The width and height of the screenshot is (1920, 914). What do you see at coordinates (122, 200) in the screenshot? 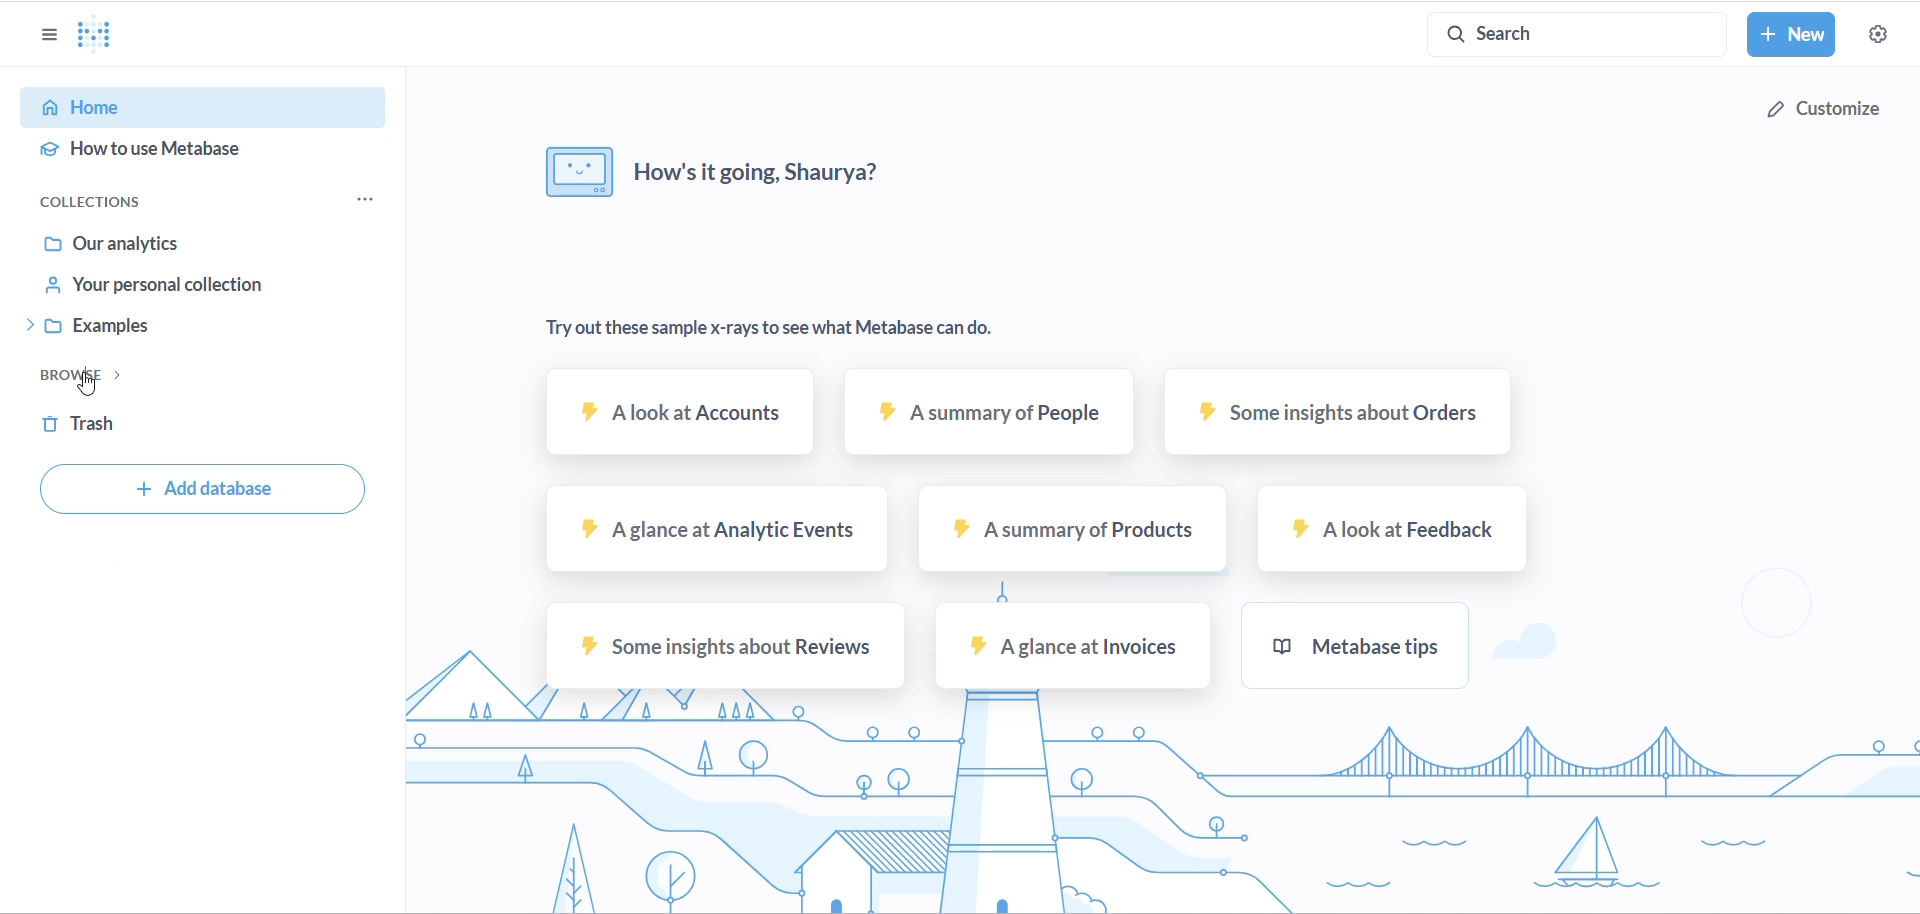
I see `COLLECTIONS` at bounding box center [122, 200].